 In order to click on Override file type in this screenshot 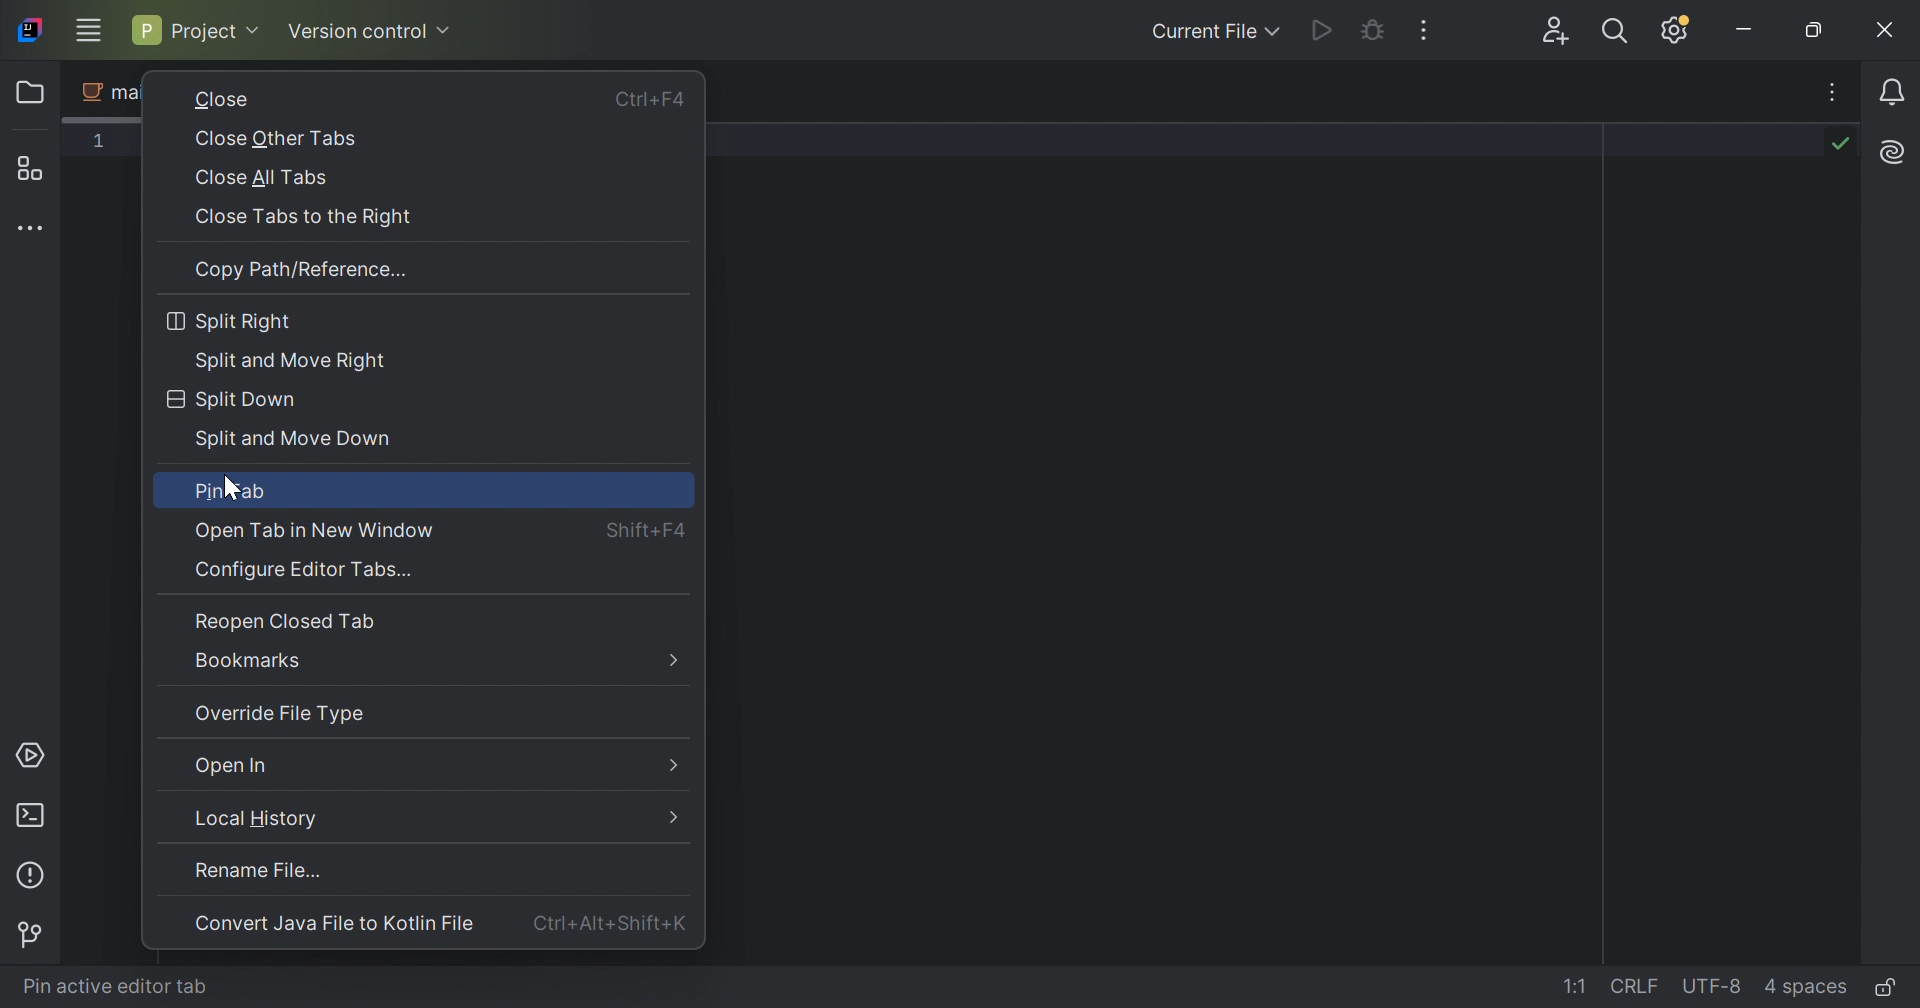, I will do `click(280, 714)`.